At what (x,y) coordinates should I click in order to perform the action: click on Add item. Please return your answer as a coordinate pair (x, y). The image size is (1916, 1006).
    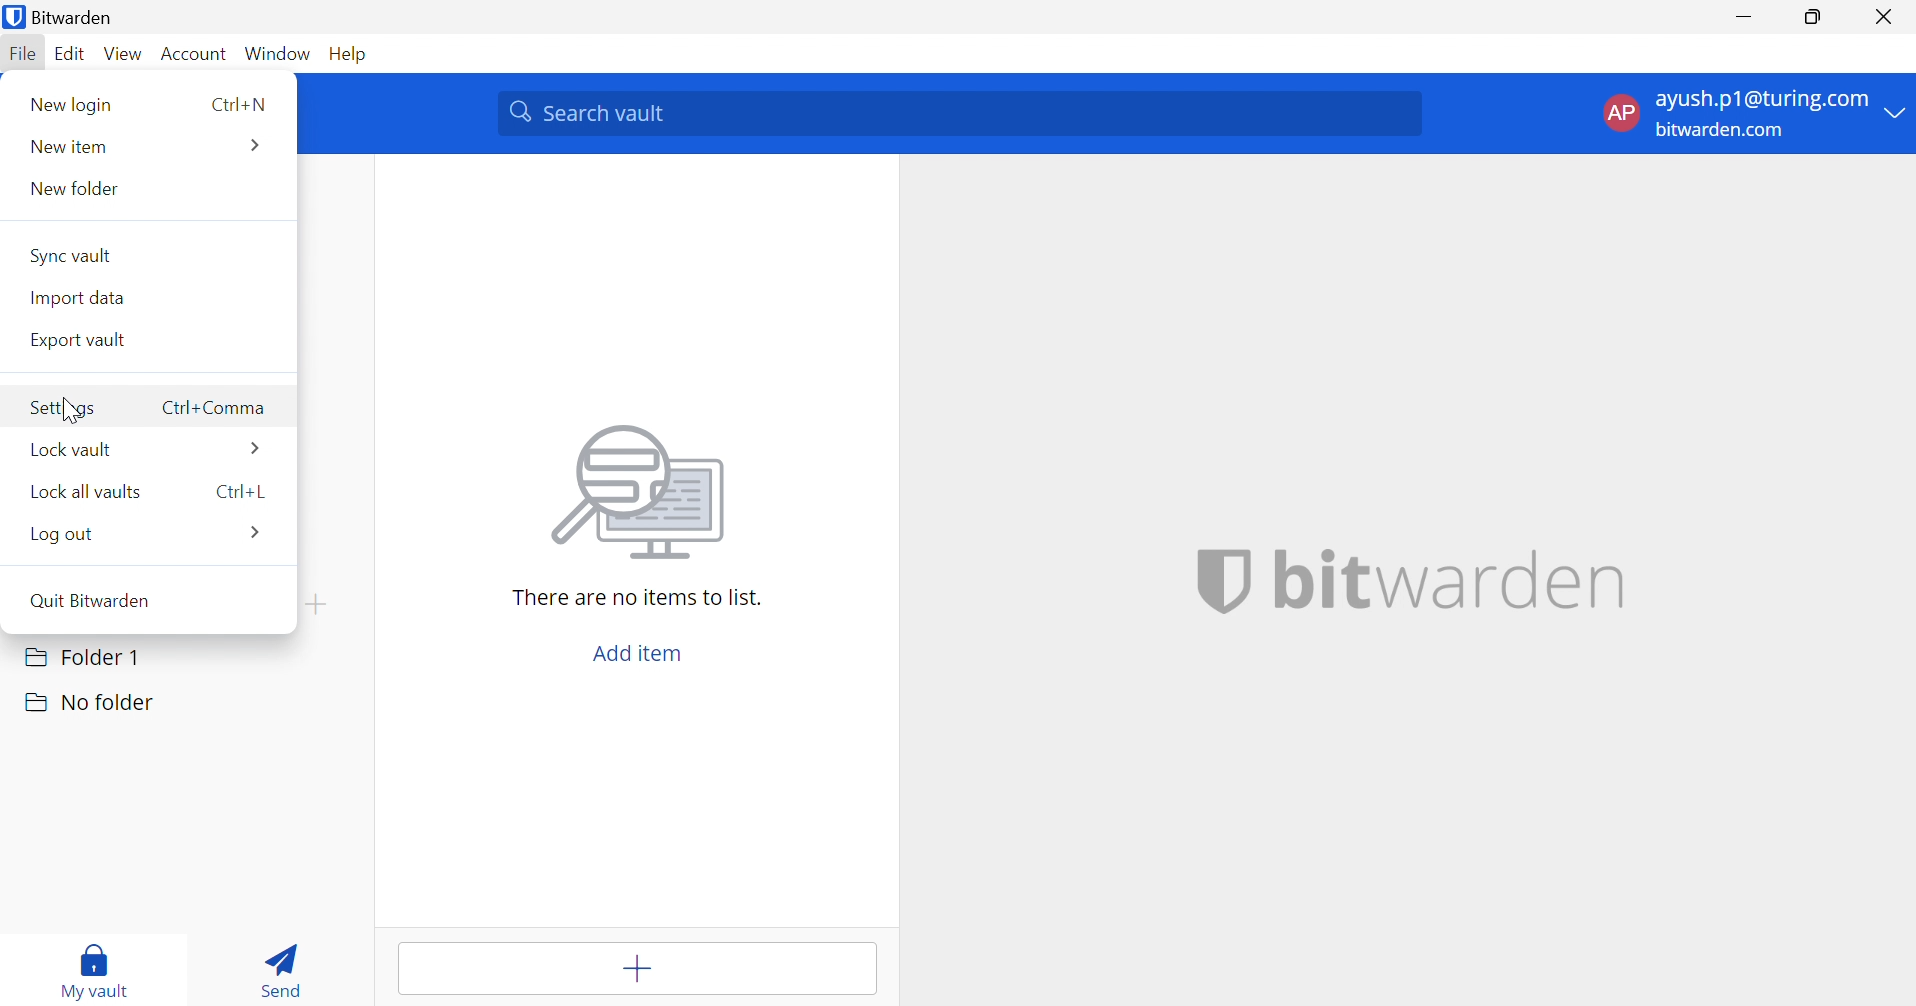
    Looking at the image, I should click on (635, 966).